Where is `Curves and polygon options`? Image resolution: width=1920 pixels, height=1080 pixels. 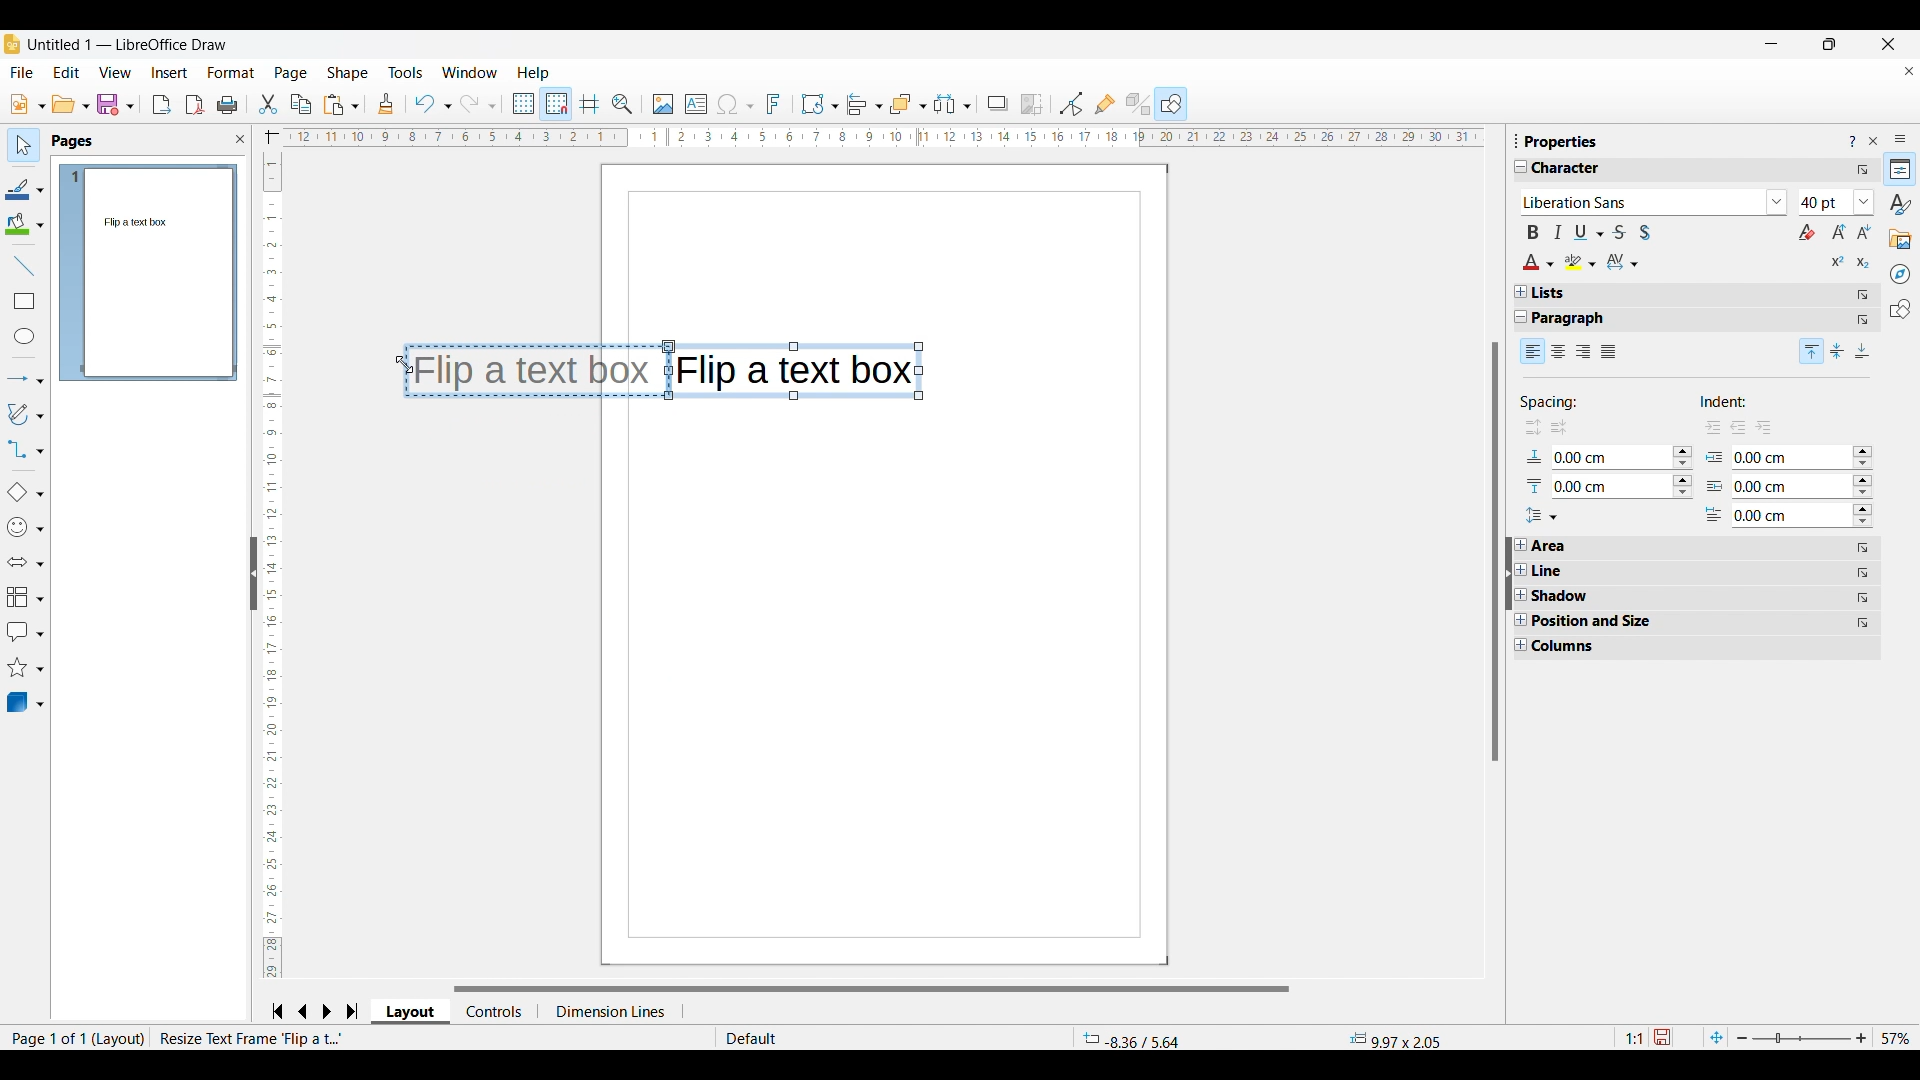 Curves and polygon options is located at coordinates (26, 414).